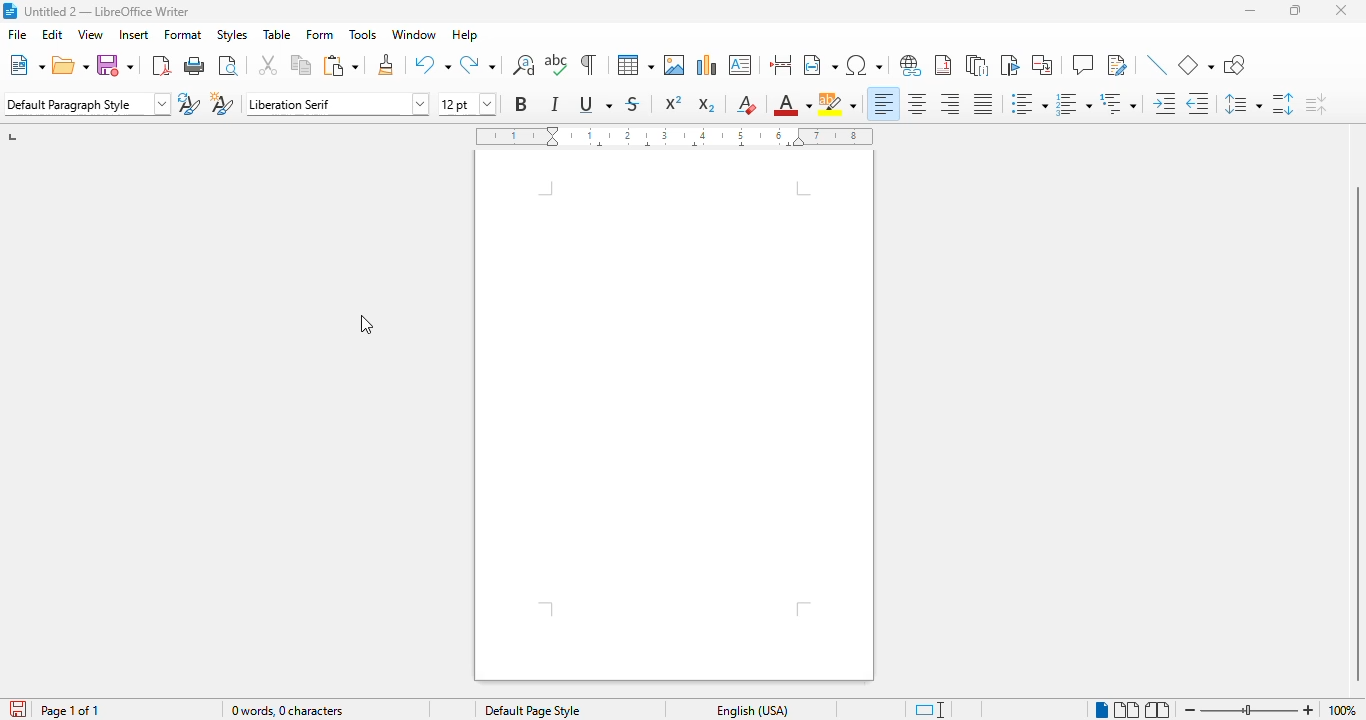 The width and height of the screenshot is (1366, 720). Describe the element at coordinates (87, 104) in the screenshot. I see `set paragraph style` at that location.